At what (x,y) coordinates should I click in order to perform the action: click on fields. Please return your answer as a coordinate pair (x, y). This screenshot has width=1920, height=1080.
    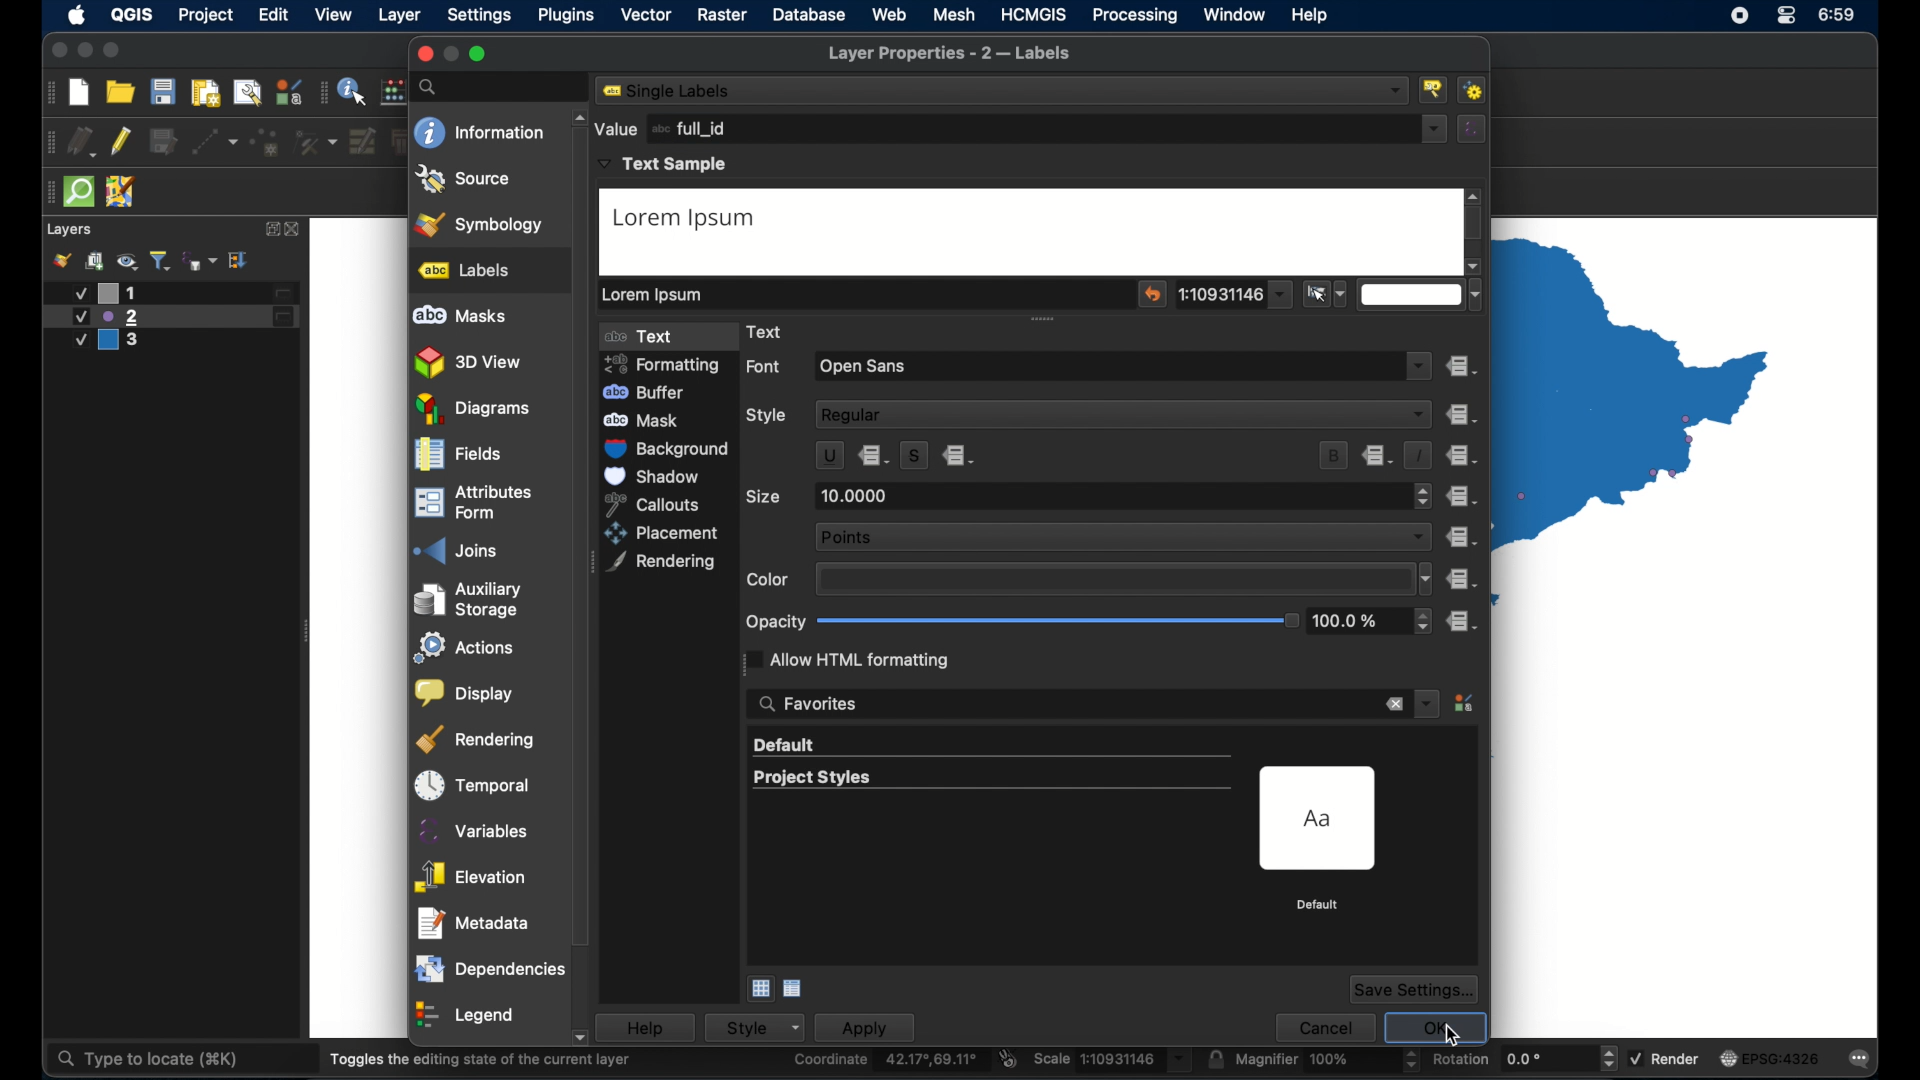
    Looking at the image, I should click on (457, 455).